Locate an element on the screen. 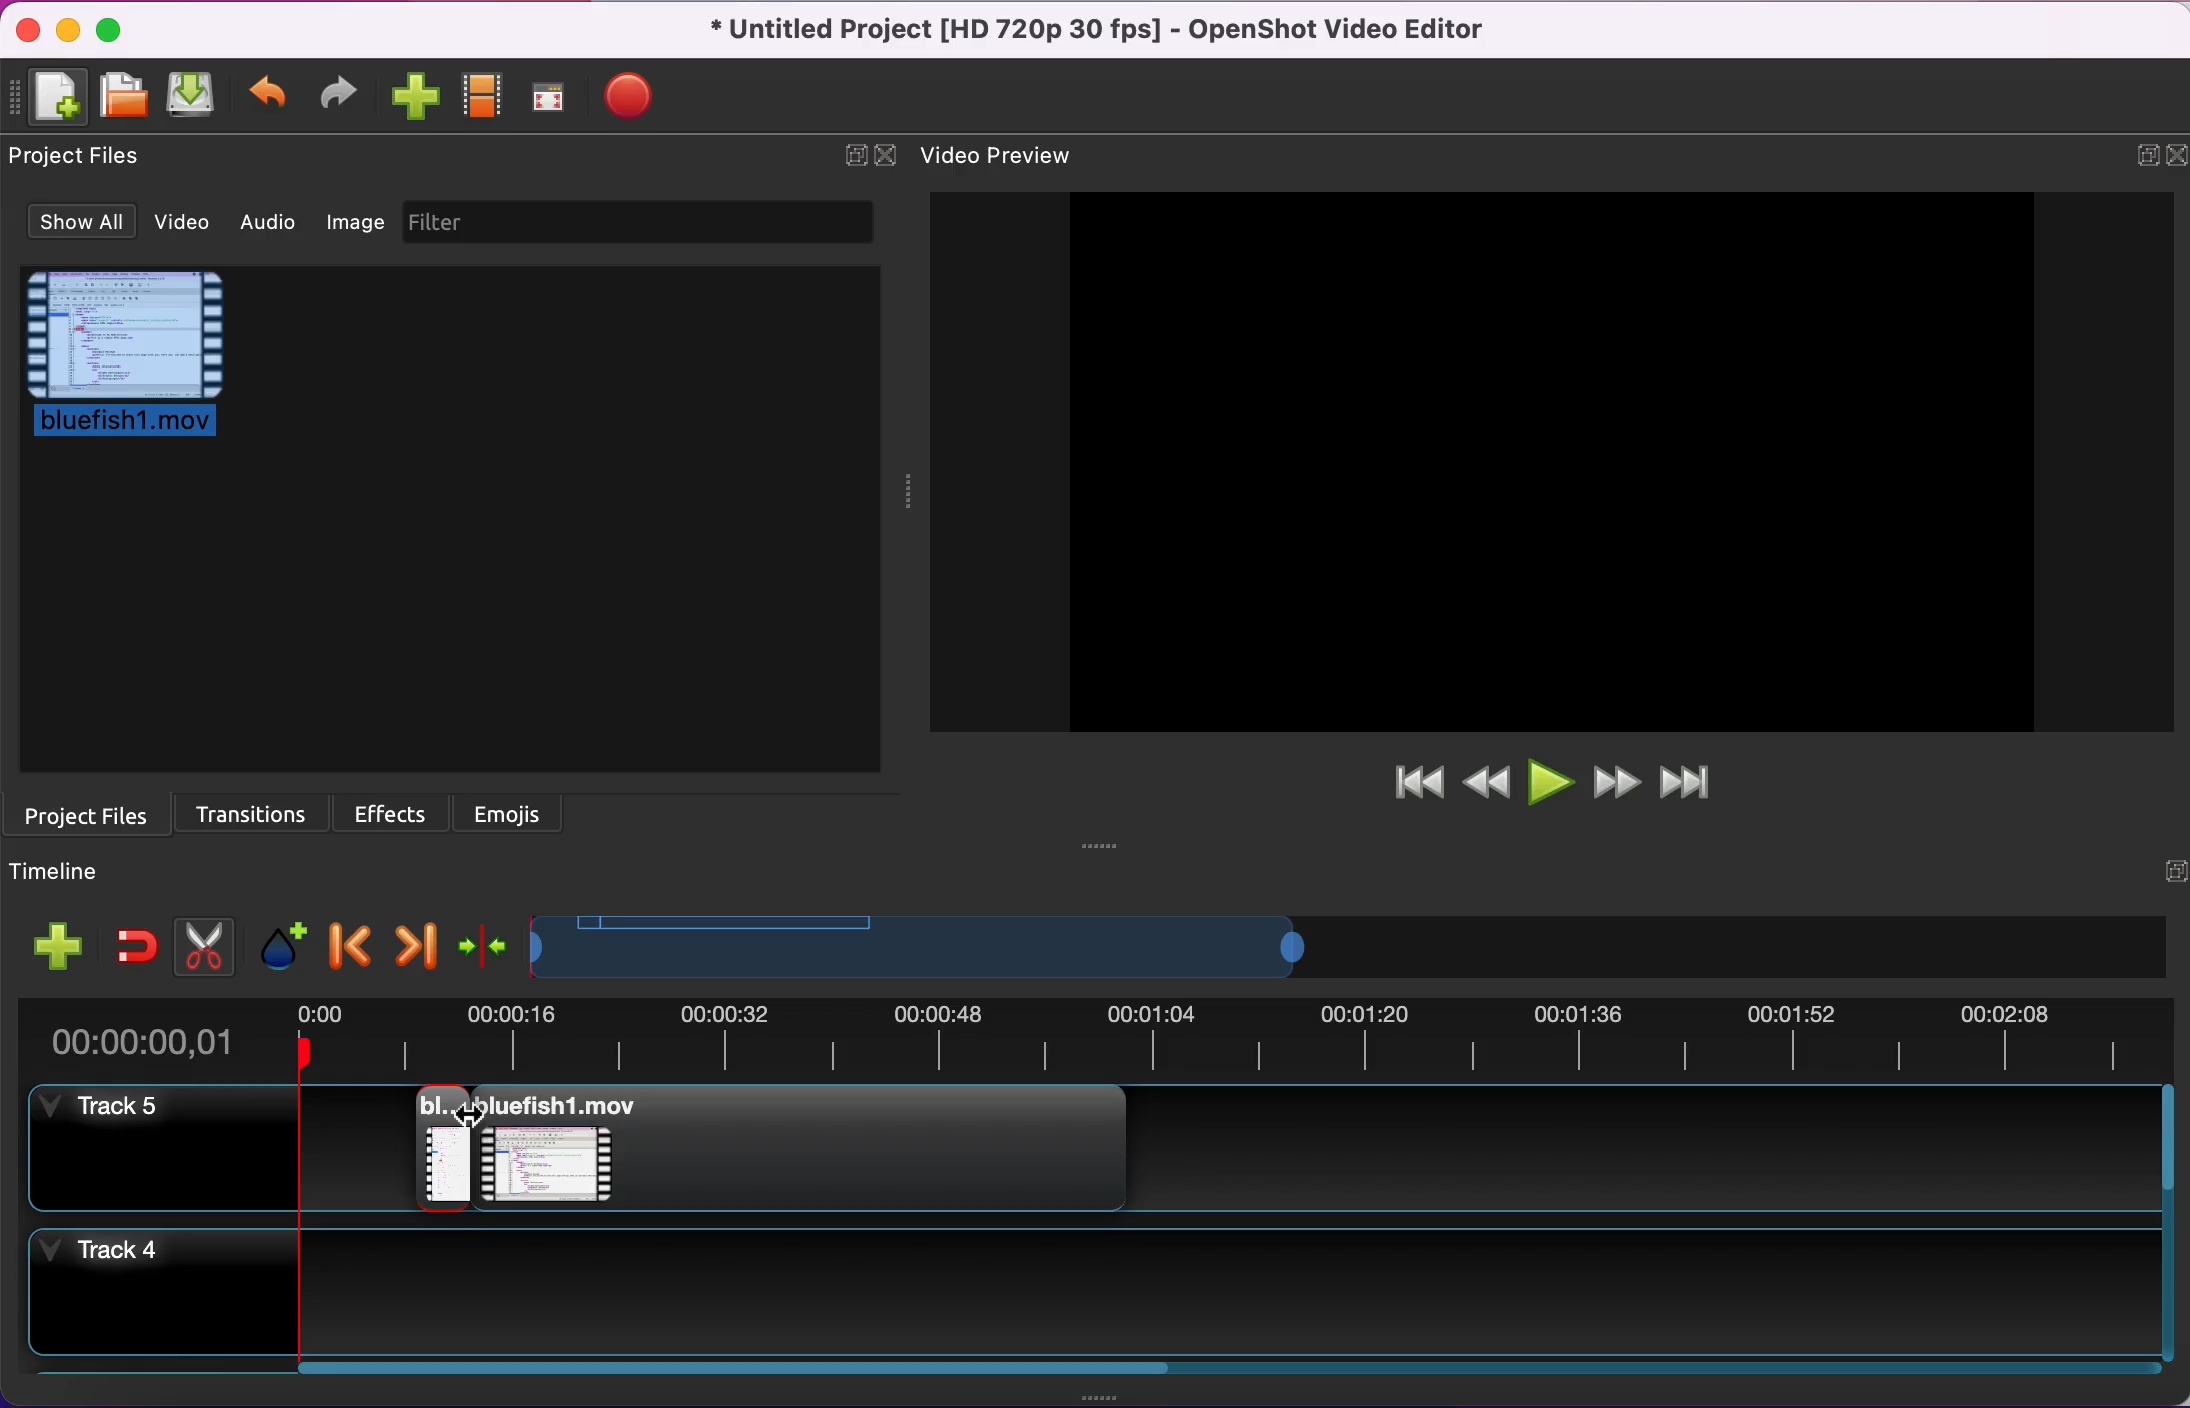  rewind is located at coordinates (1486, 784).